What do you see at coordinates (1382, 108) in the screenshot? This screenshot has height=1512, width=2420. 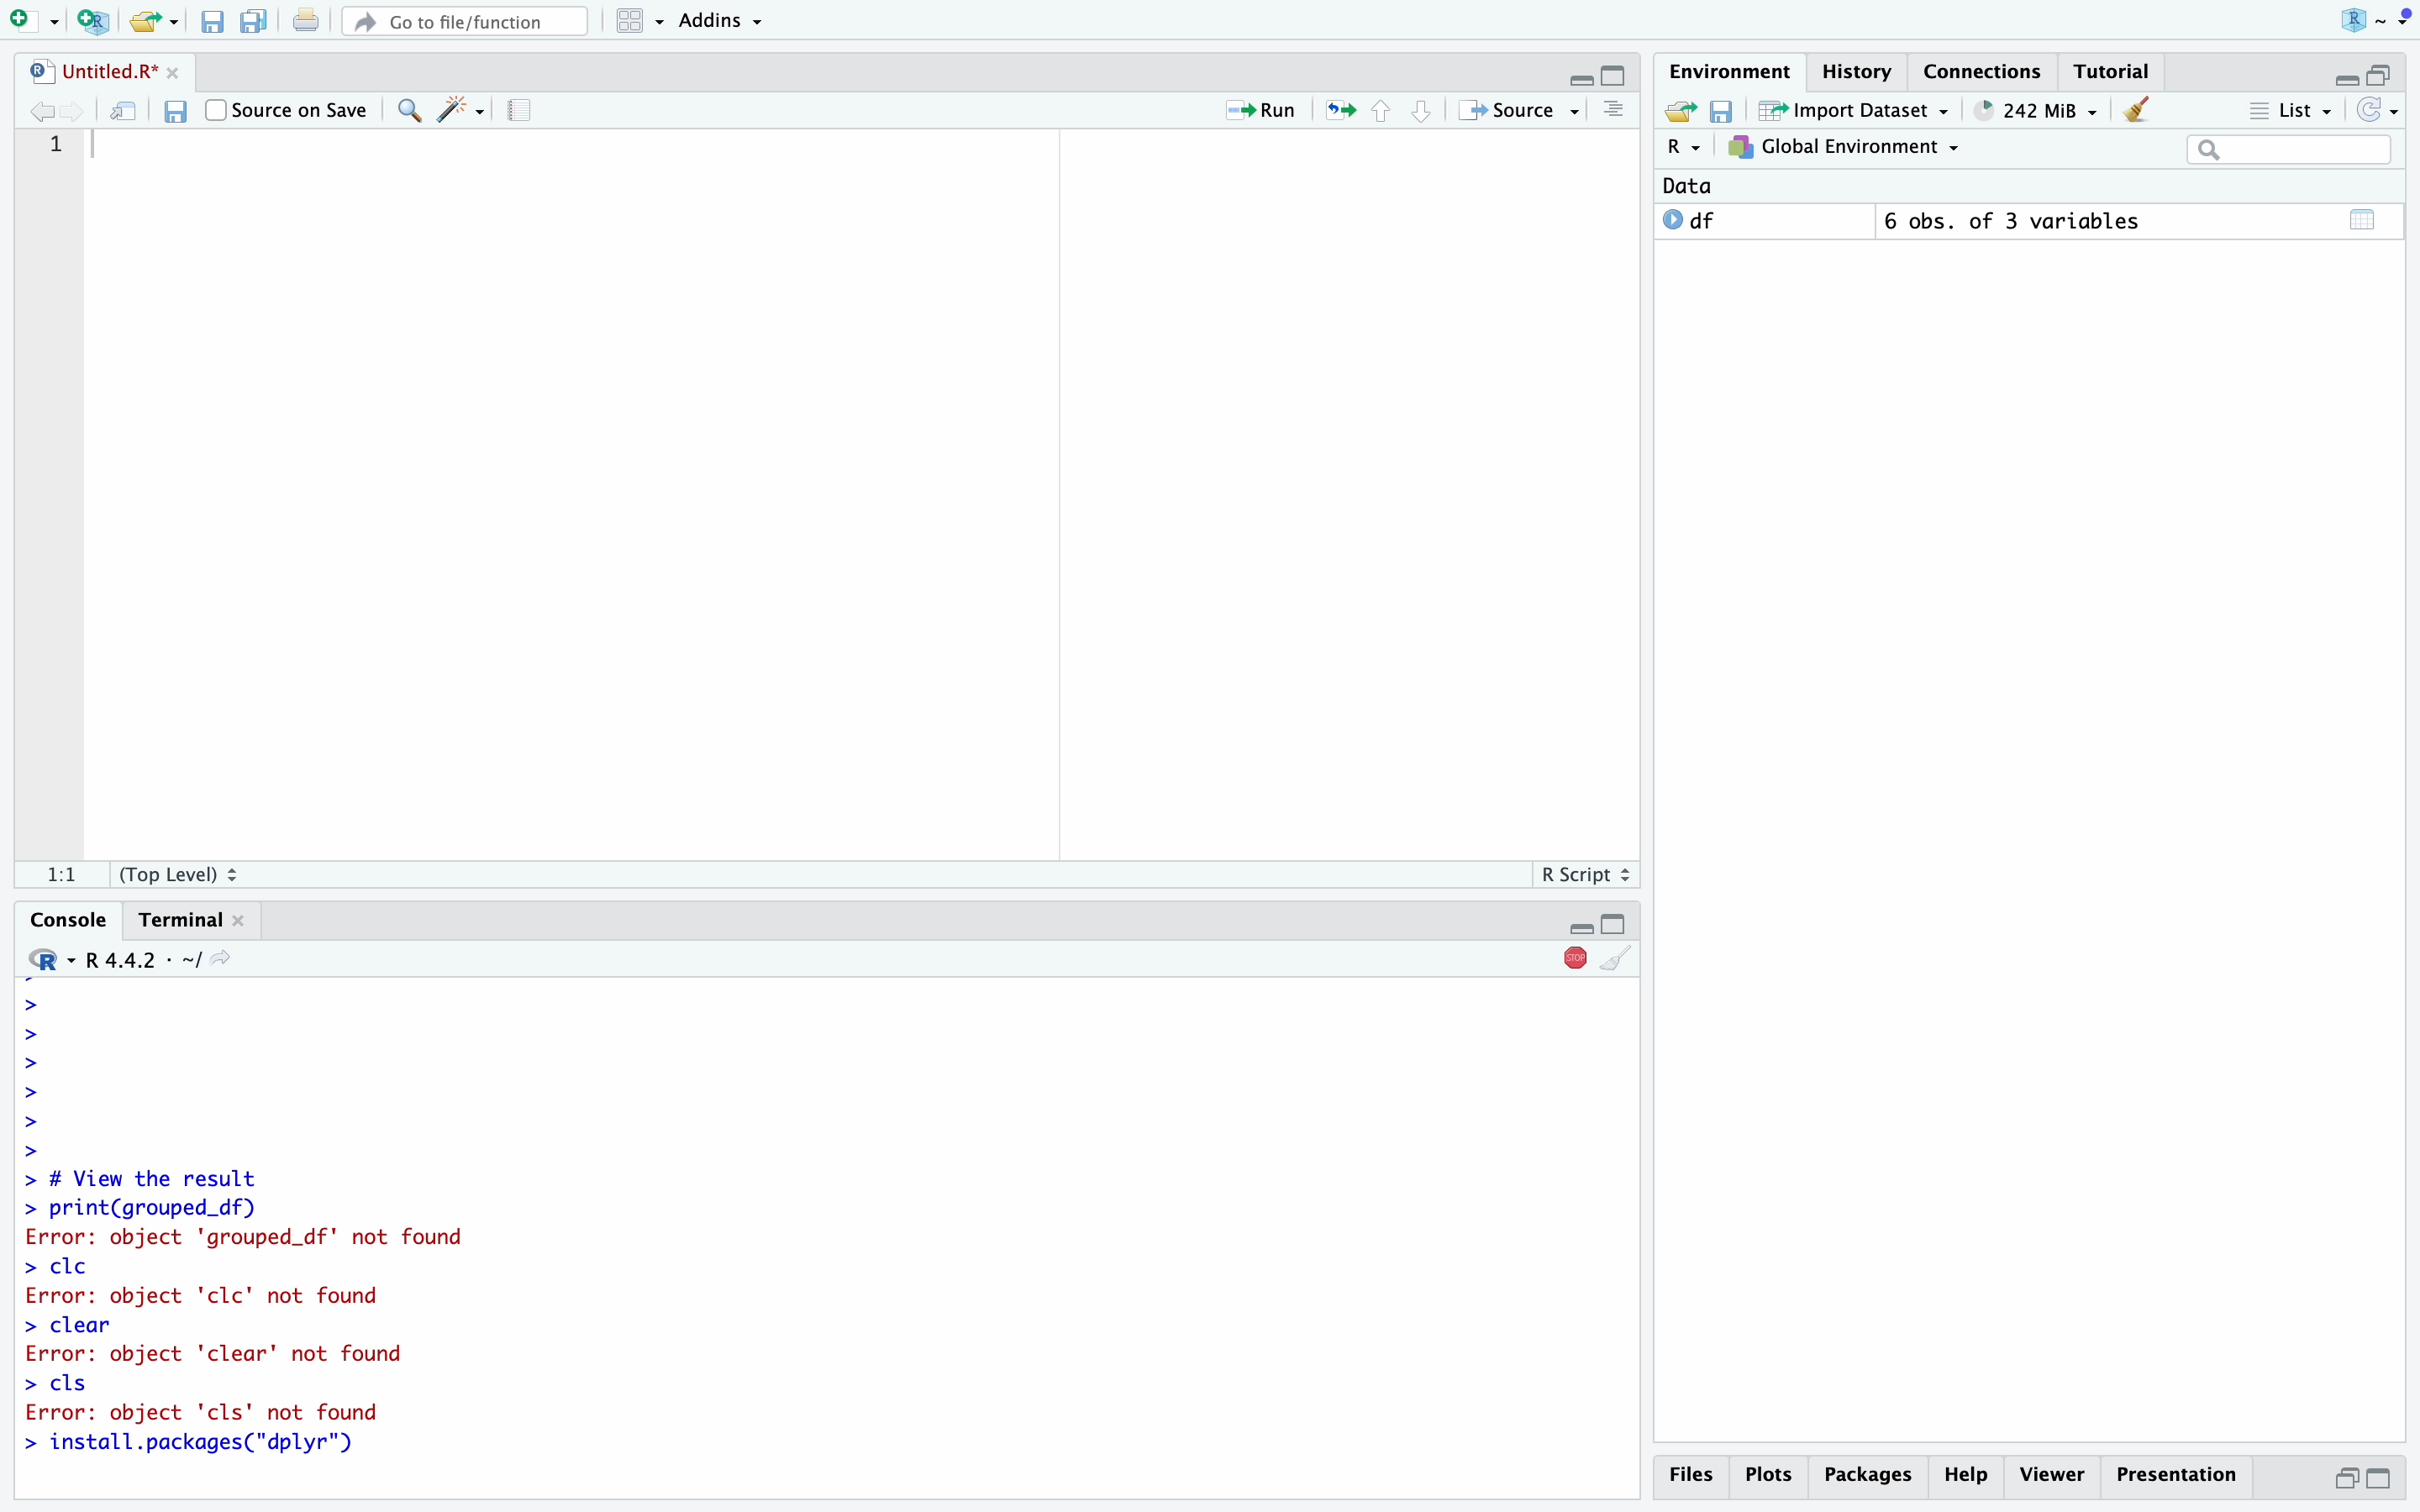 I see `Go to previous section` at bounding box center [1382, 108].